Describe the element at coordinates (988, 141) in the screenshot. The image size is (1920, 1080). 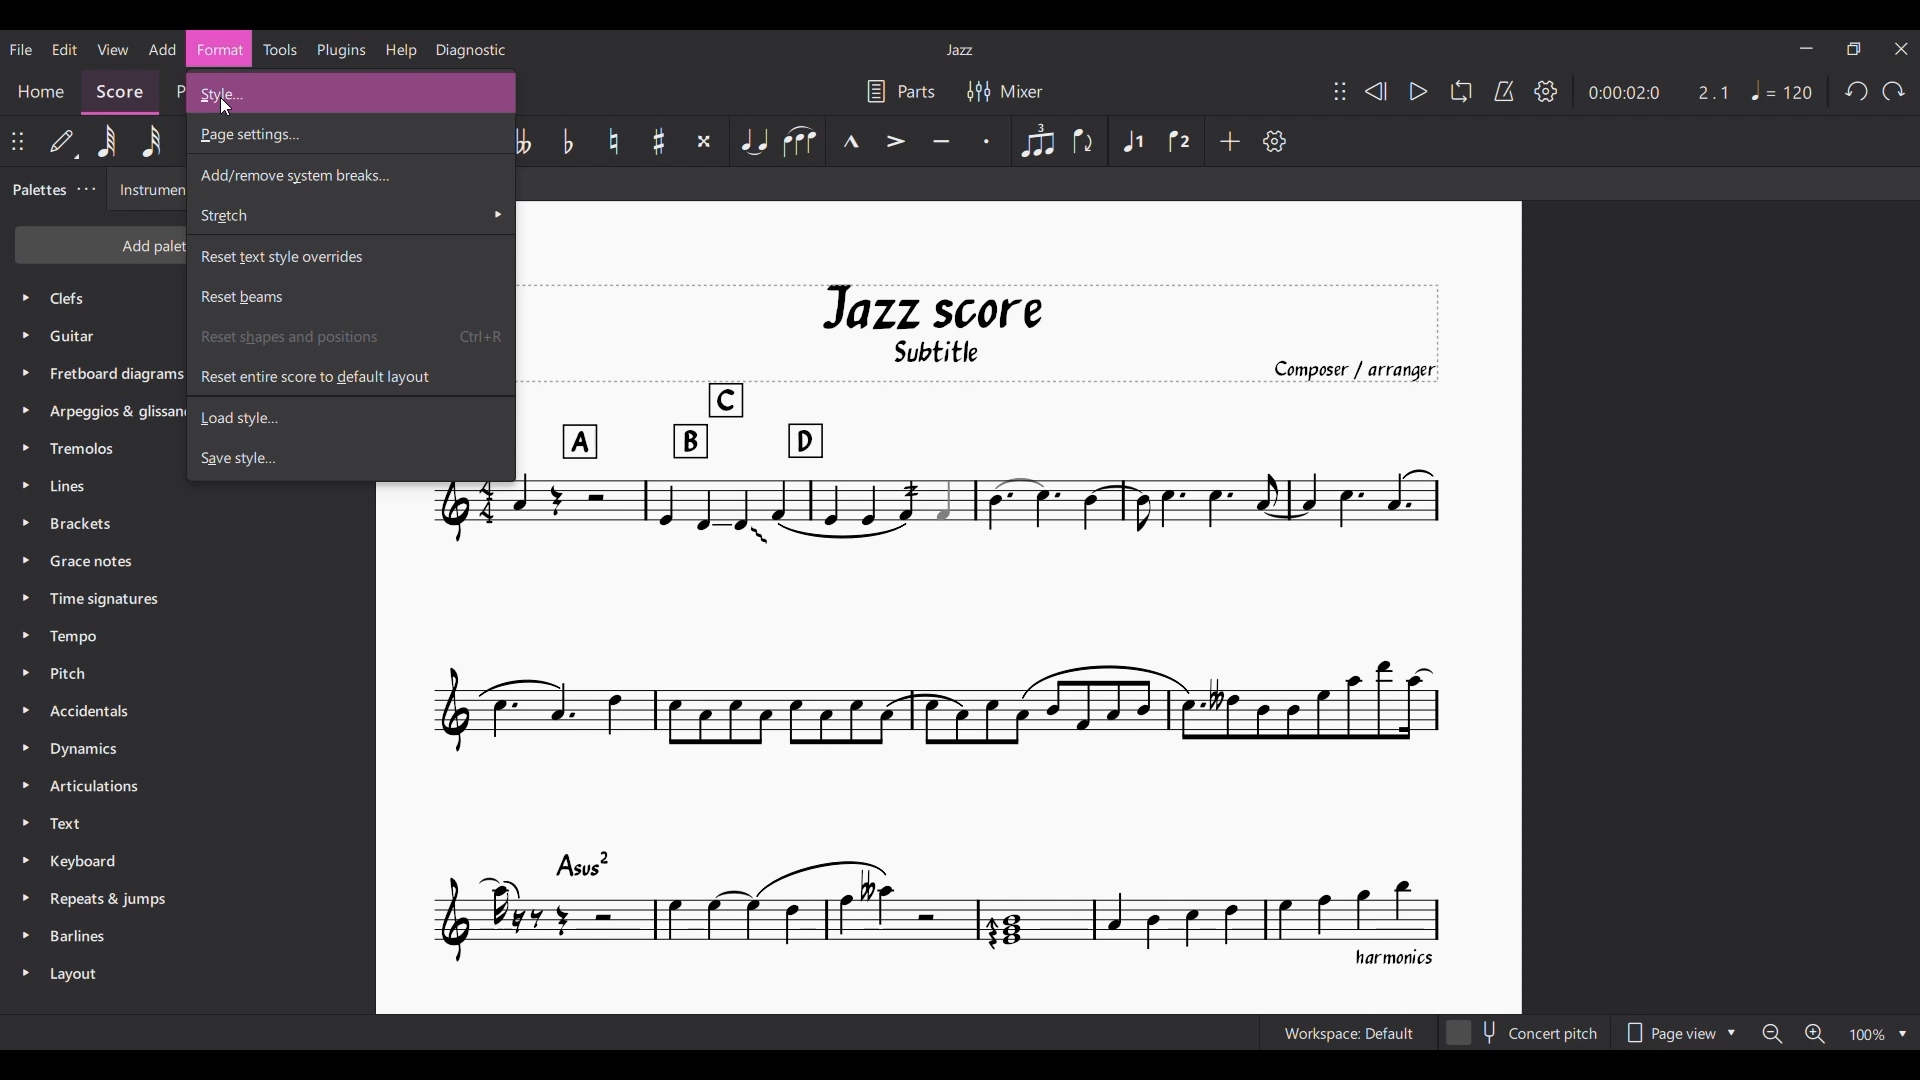
I see `Staccato` at that location.